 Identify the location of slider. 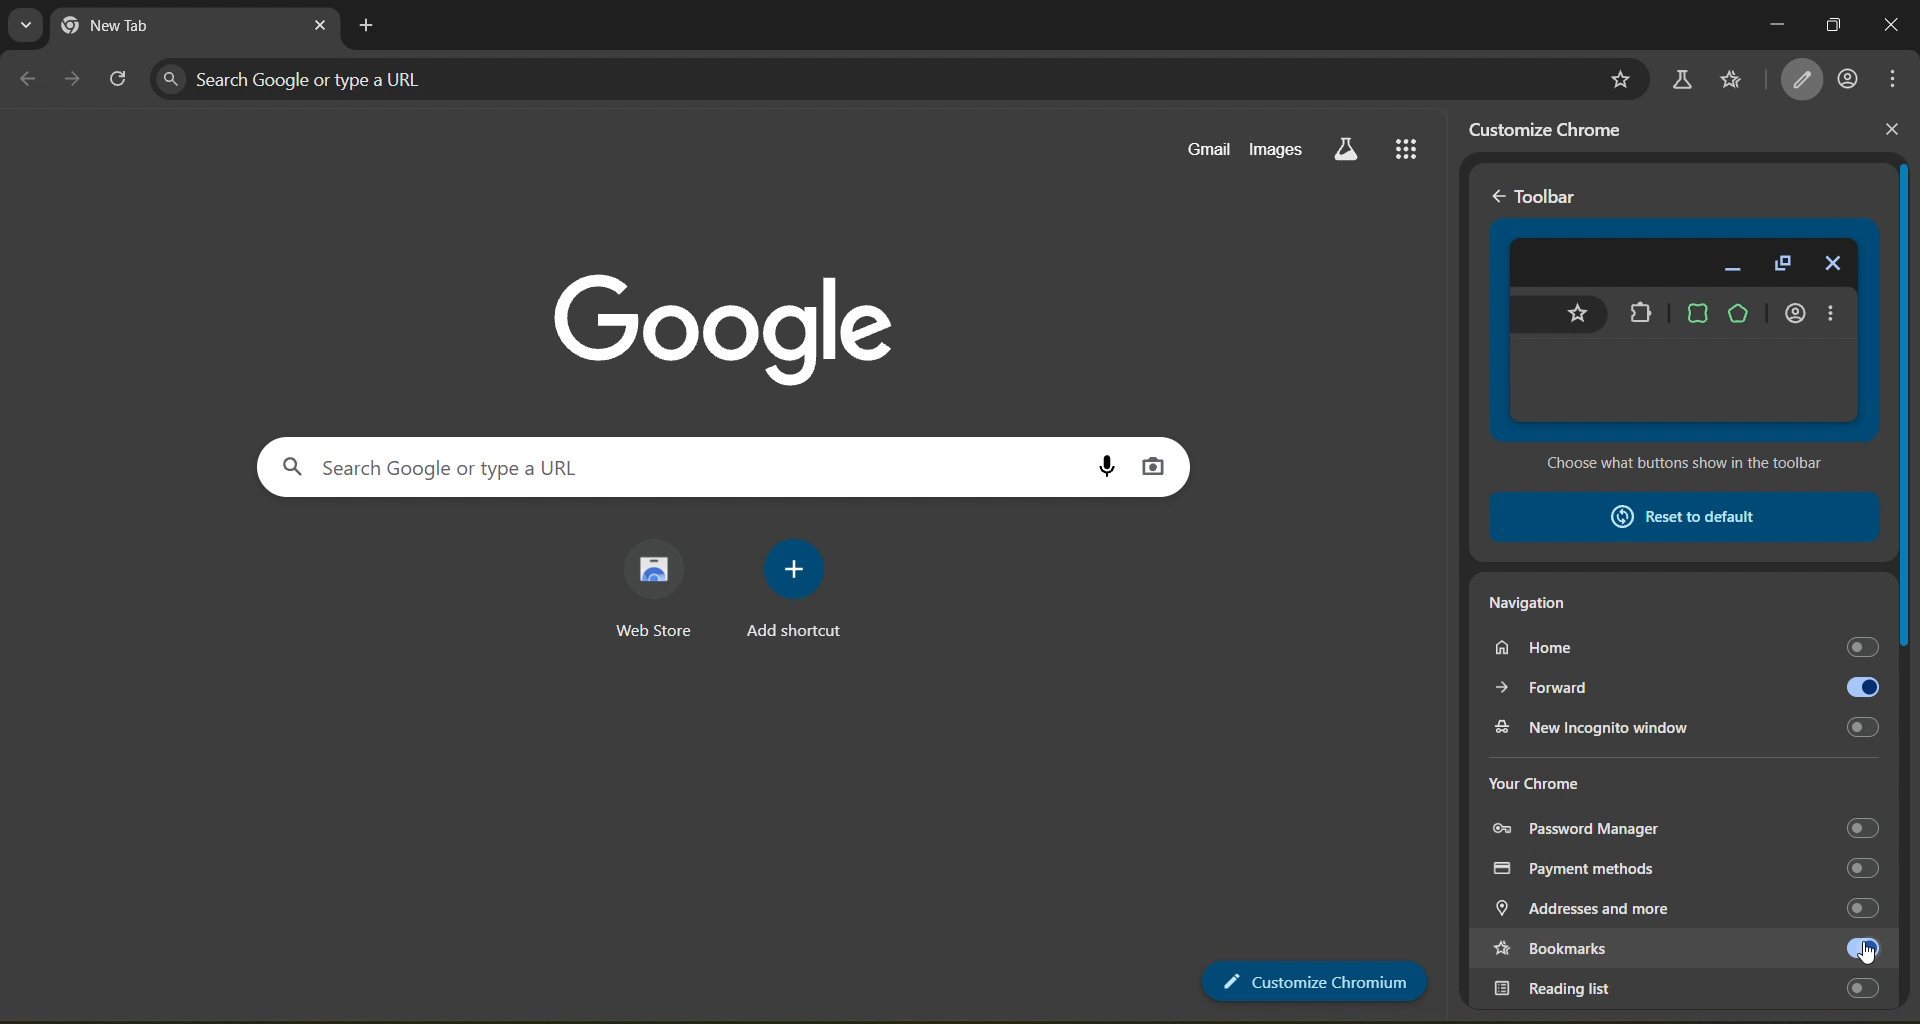
(1908, 543).